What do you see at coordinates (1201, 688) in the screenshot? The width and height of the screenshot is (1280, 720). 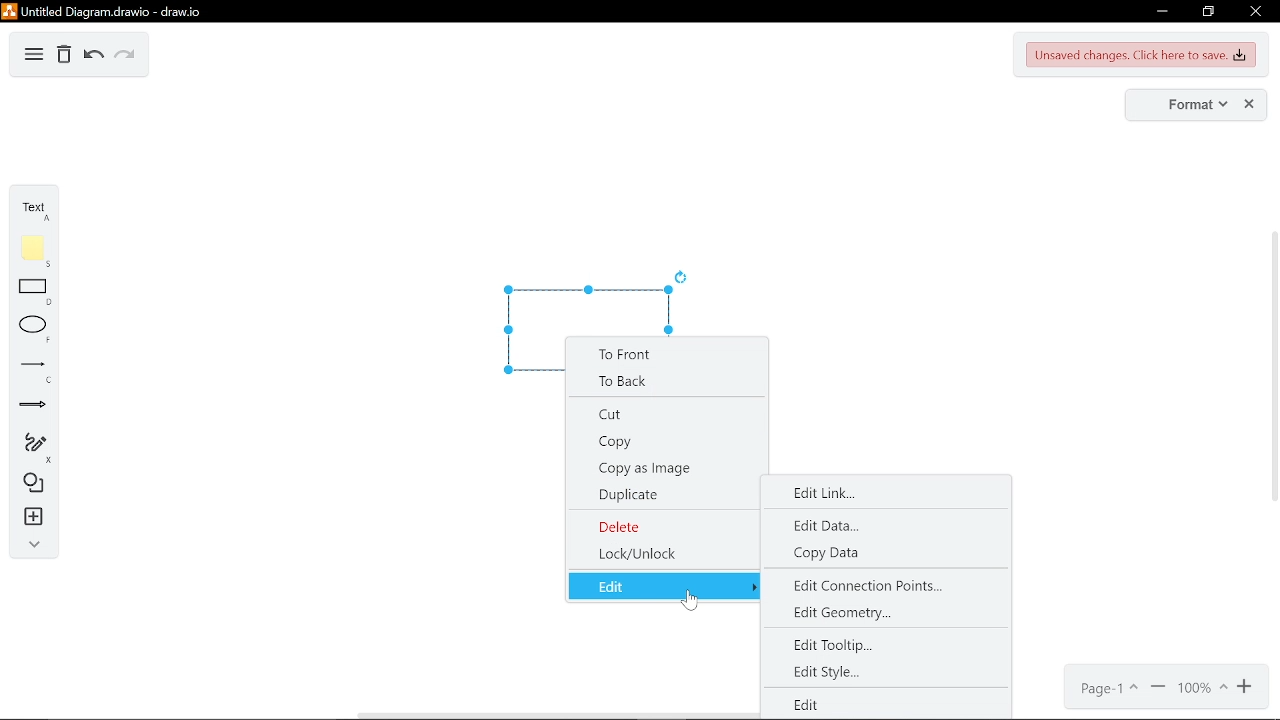 I see `current zoom` at bounding box center [1201, 688].